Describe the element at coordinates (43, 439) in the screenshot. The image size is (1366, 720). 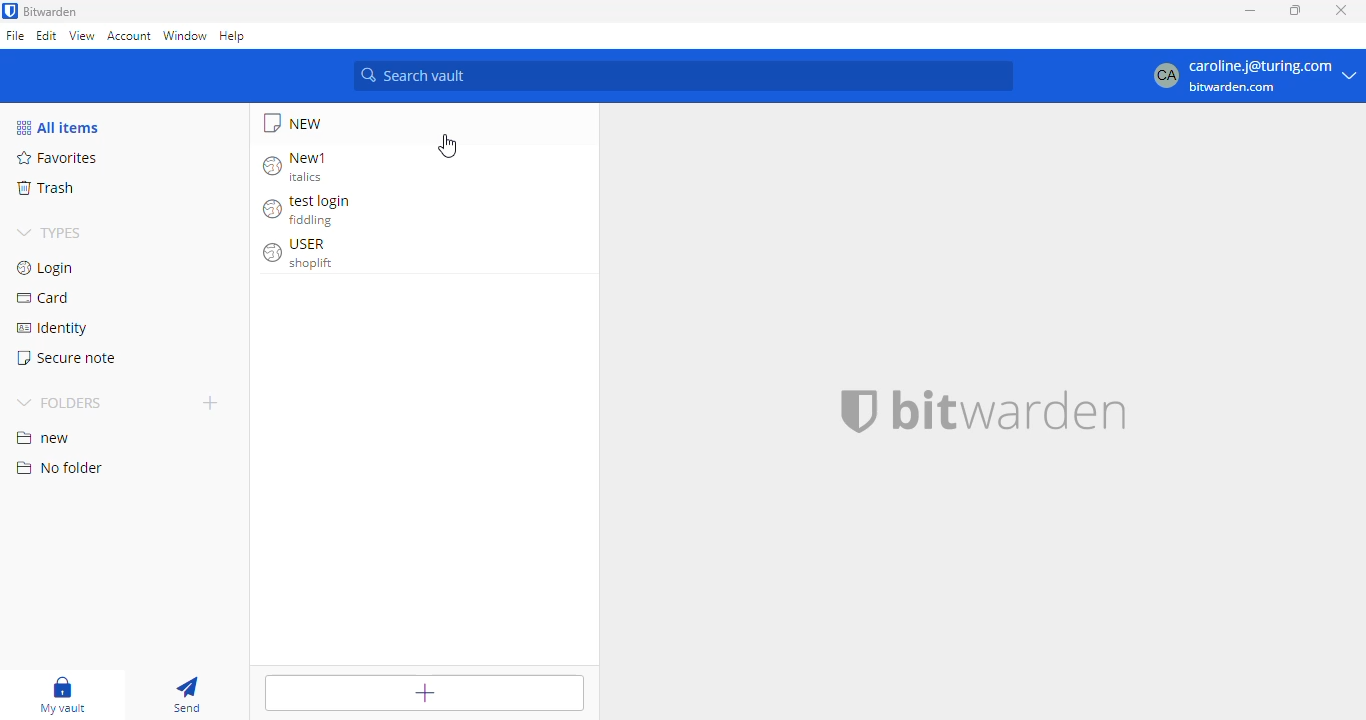
I see `new` at that location.